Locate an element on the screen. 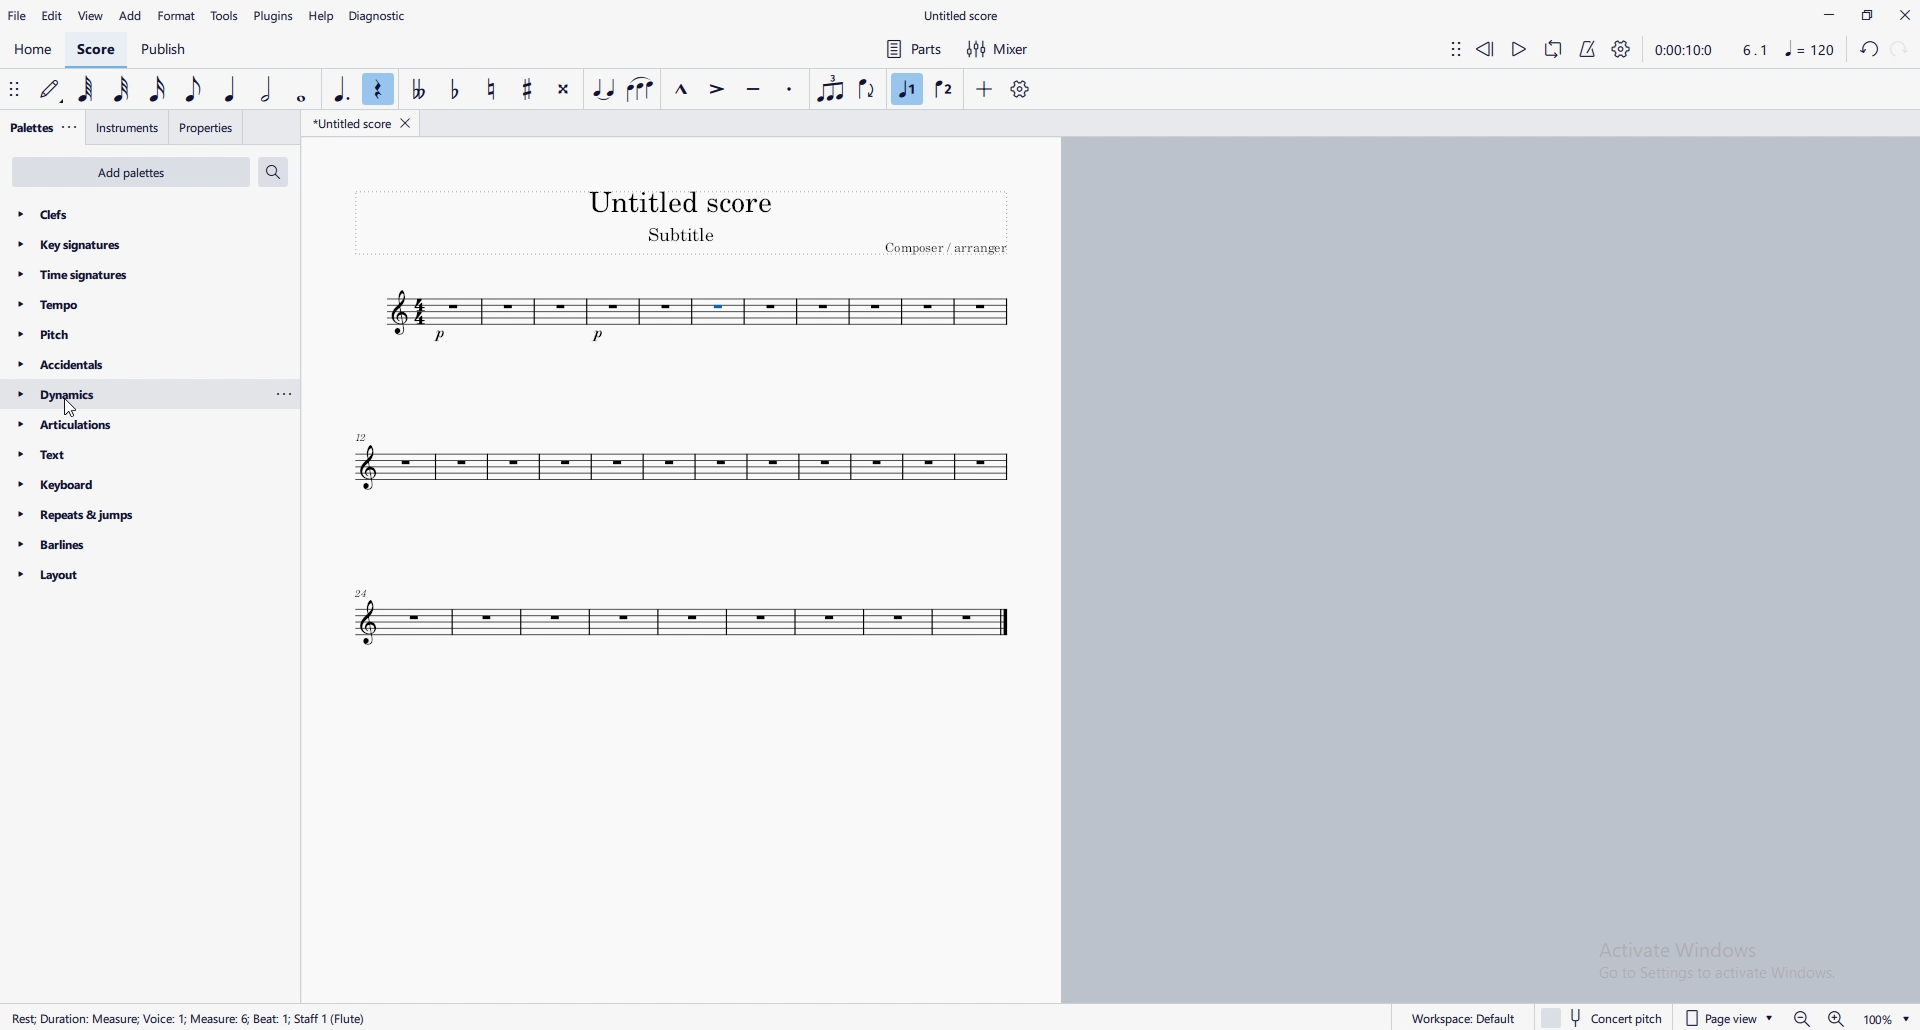 Image resolution: width=1920 pixels, height=1030 pixels. add palettes is located at coordinates (131, 172).